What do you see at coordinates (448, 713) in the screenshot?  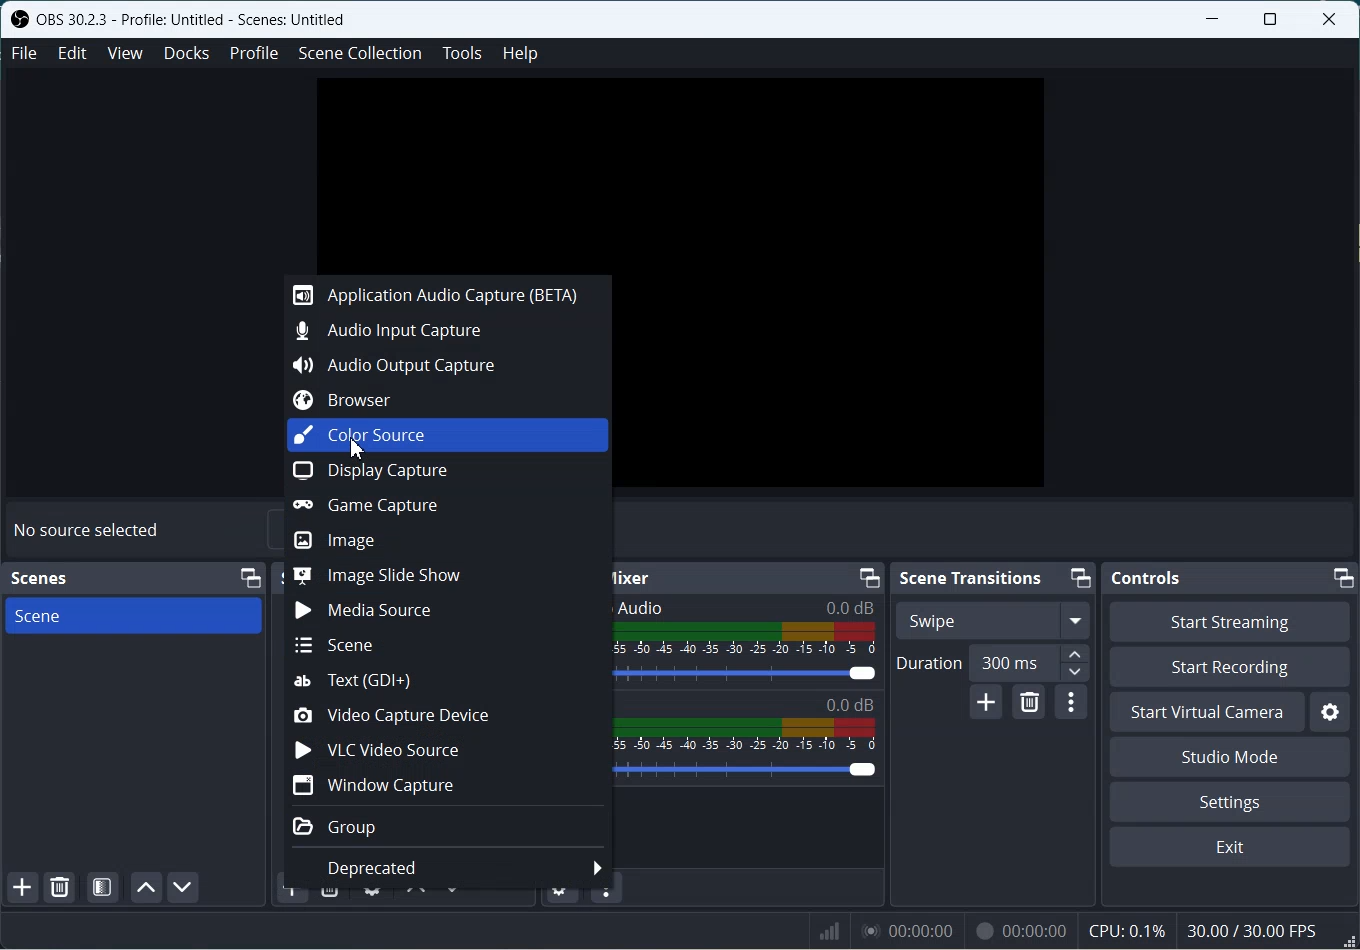 I see `Video Capture Devices` at bounding box center [448, 713].